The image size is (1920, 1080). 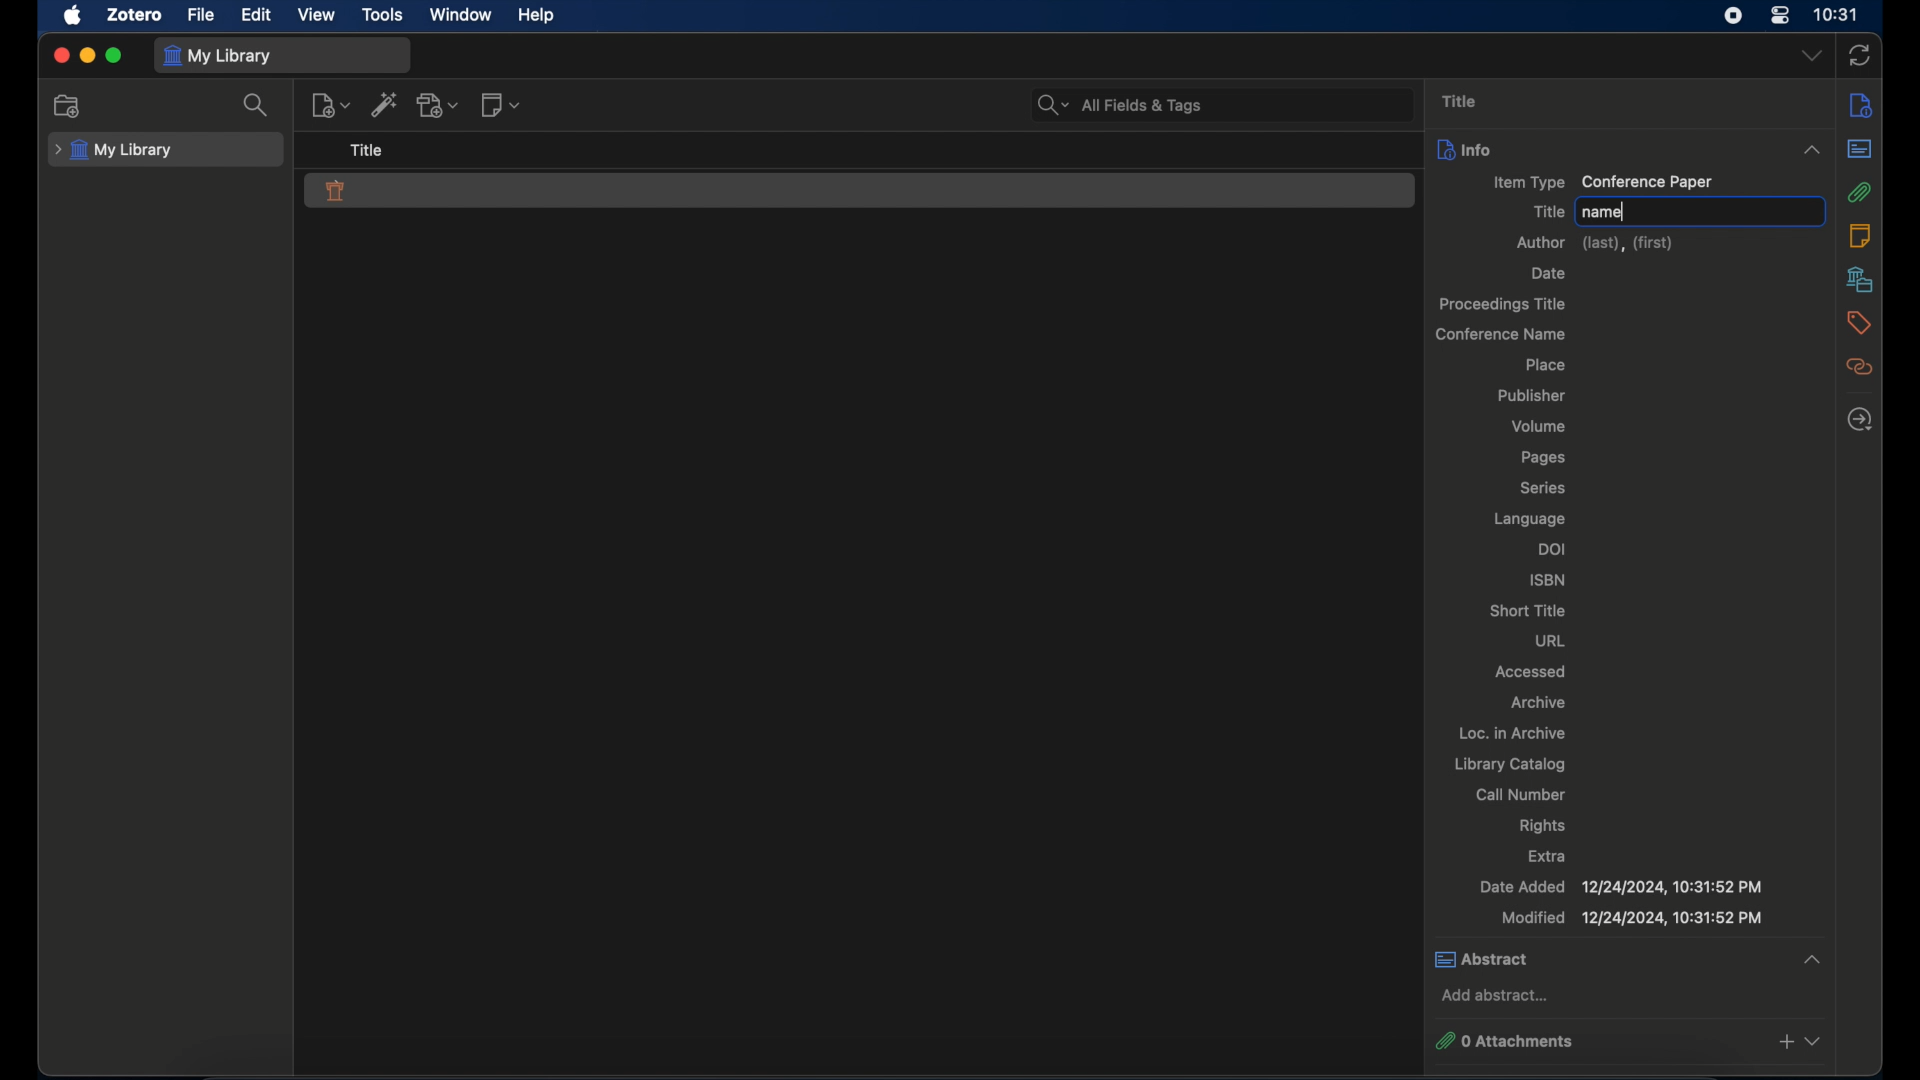 I want to click on close, so click(x=60, y=57).